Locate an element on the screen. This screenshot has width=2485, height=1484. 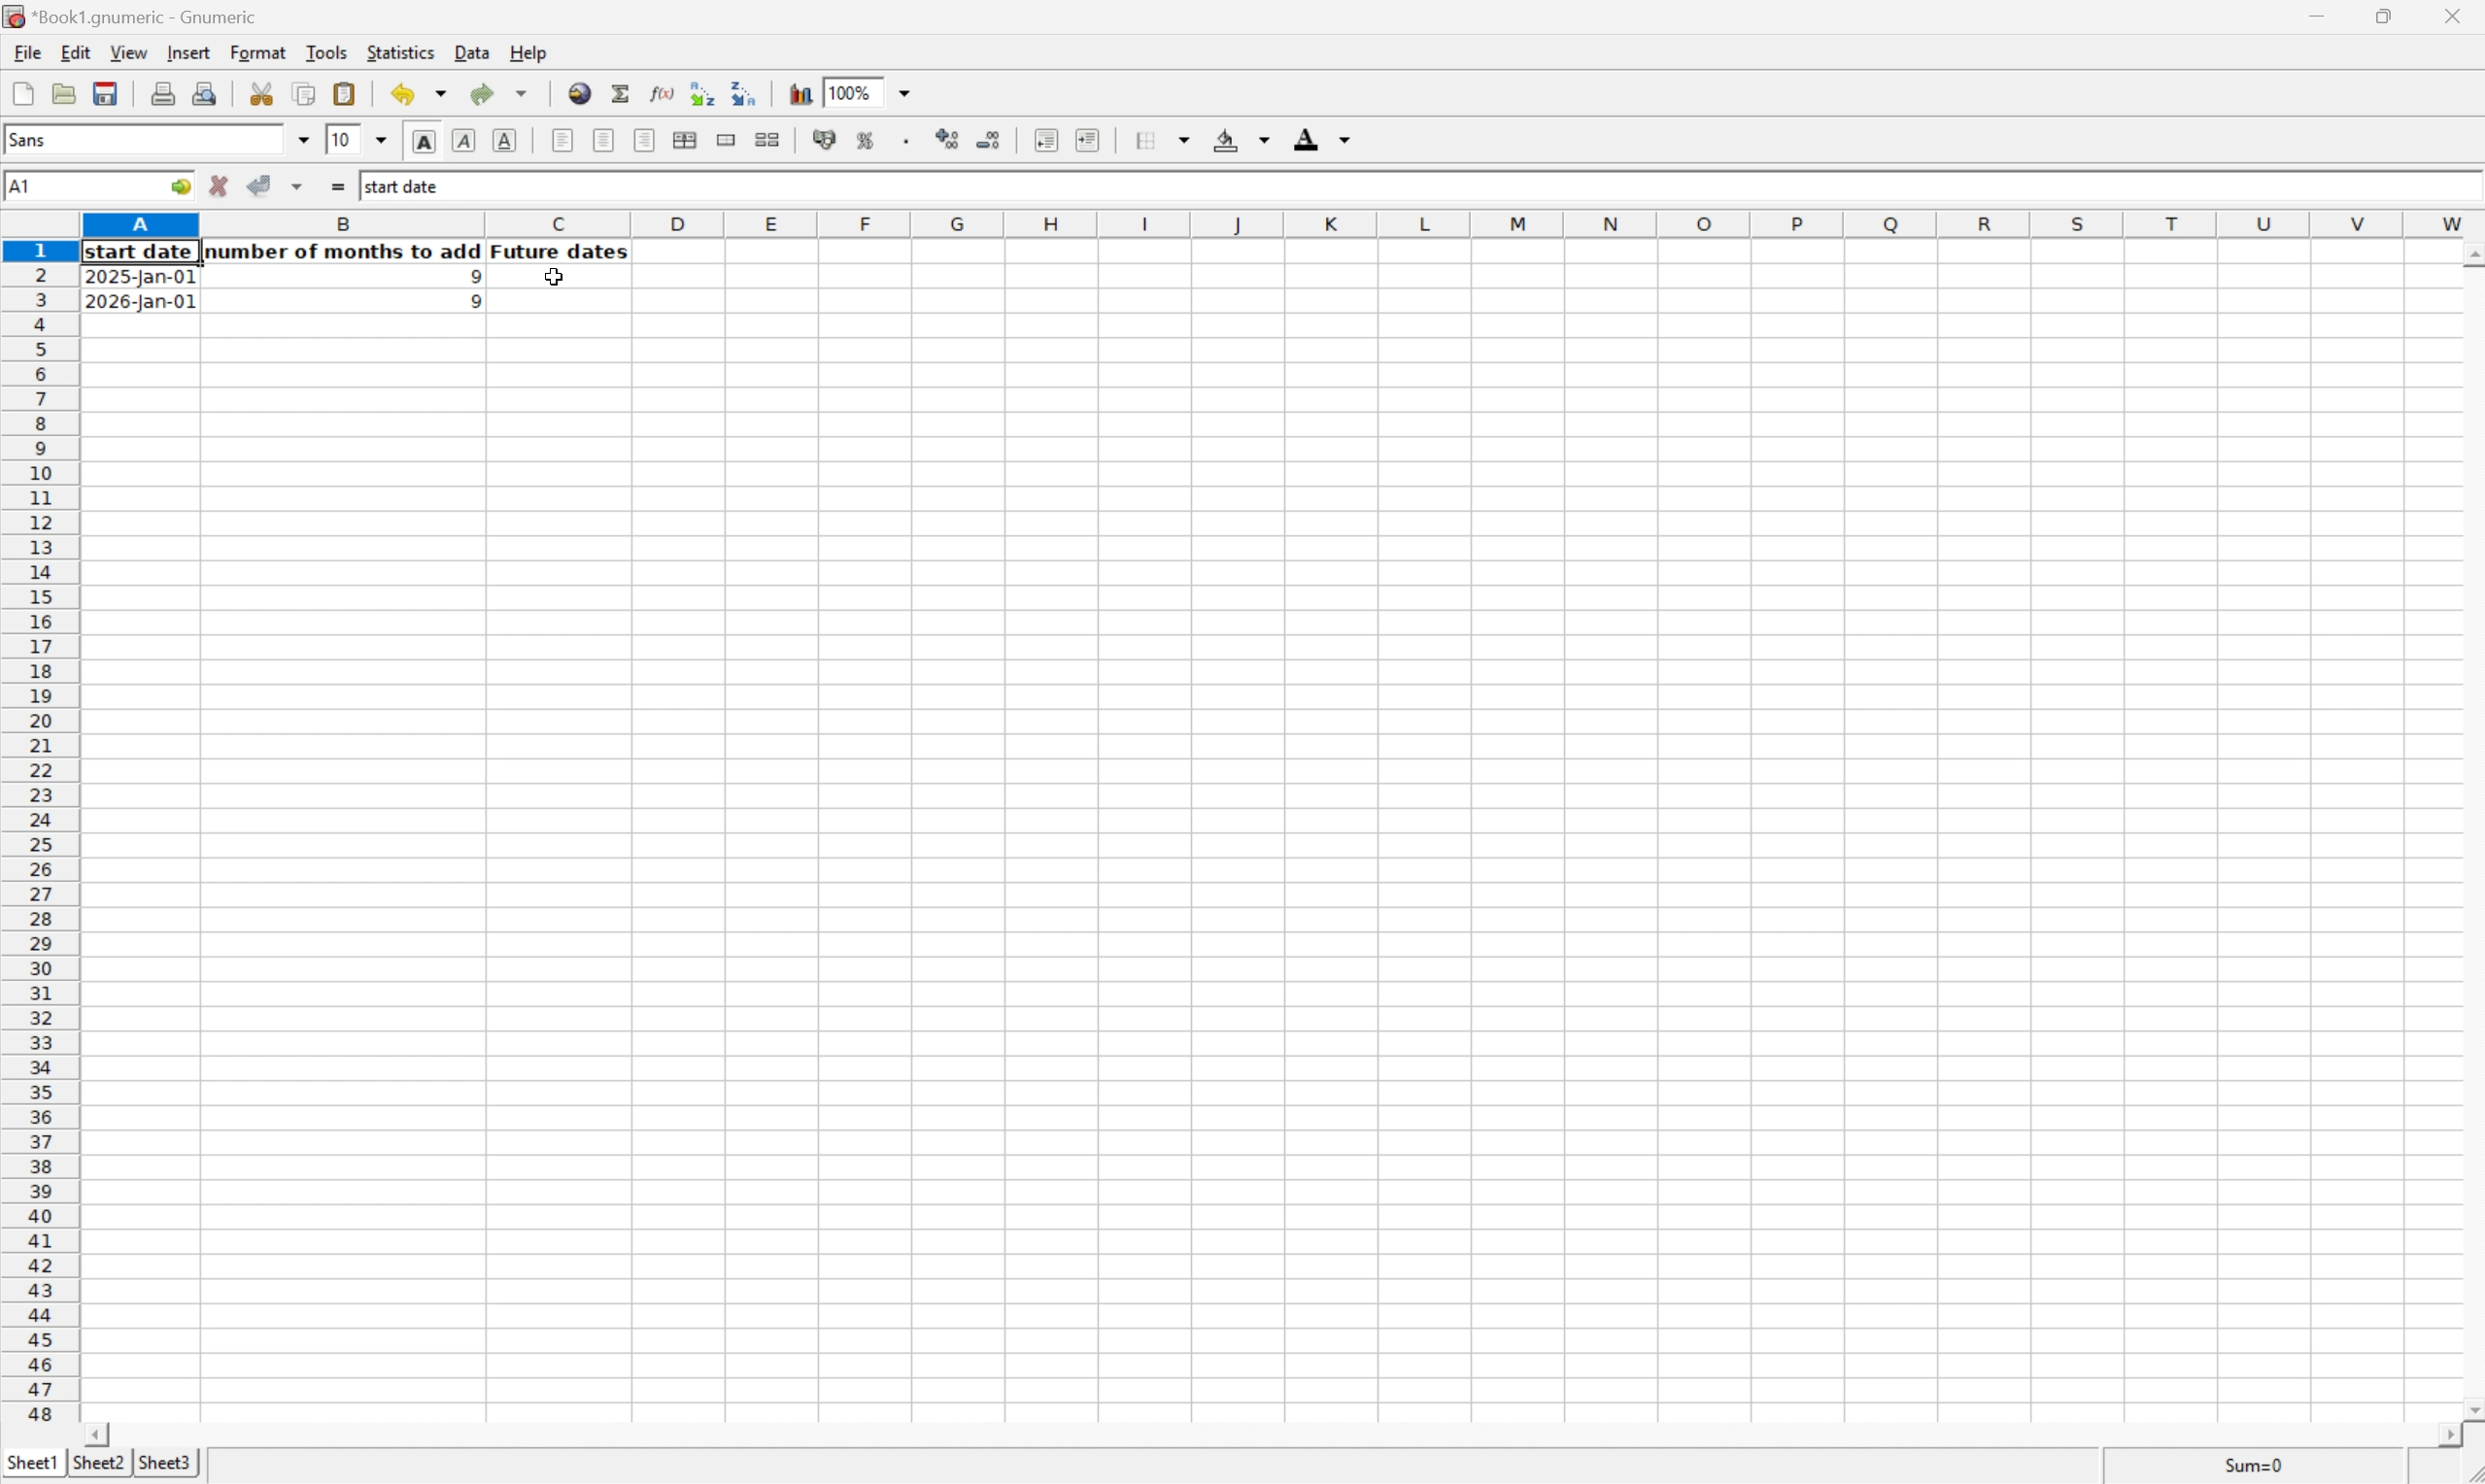
number of months to add is located at coordinates (345, 252).